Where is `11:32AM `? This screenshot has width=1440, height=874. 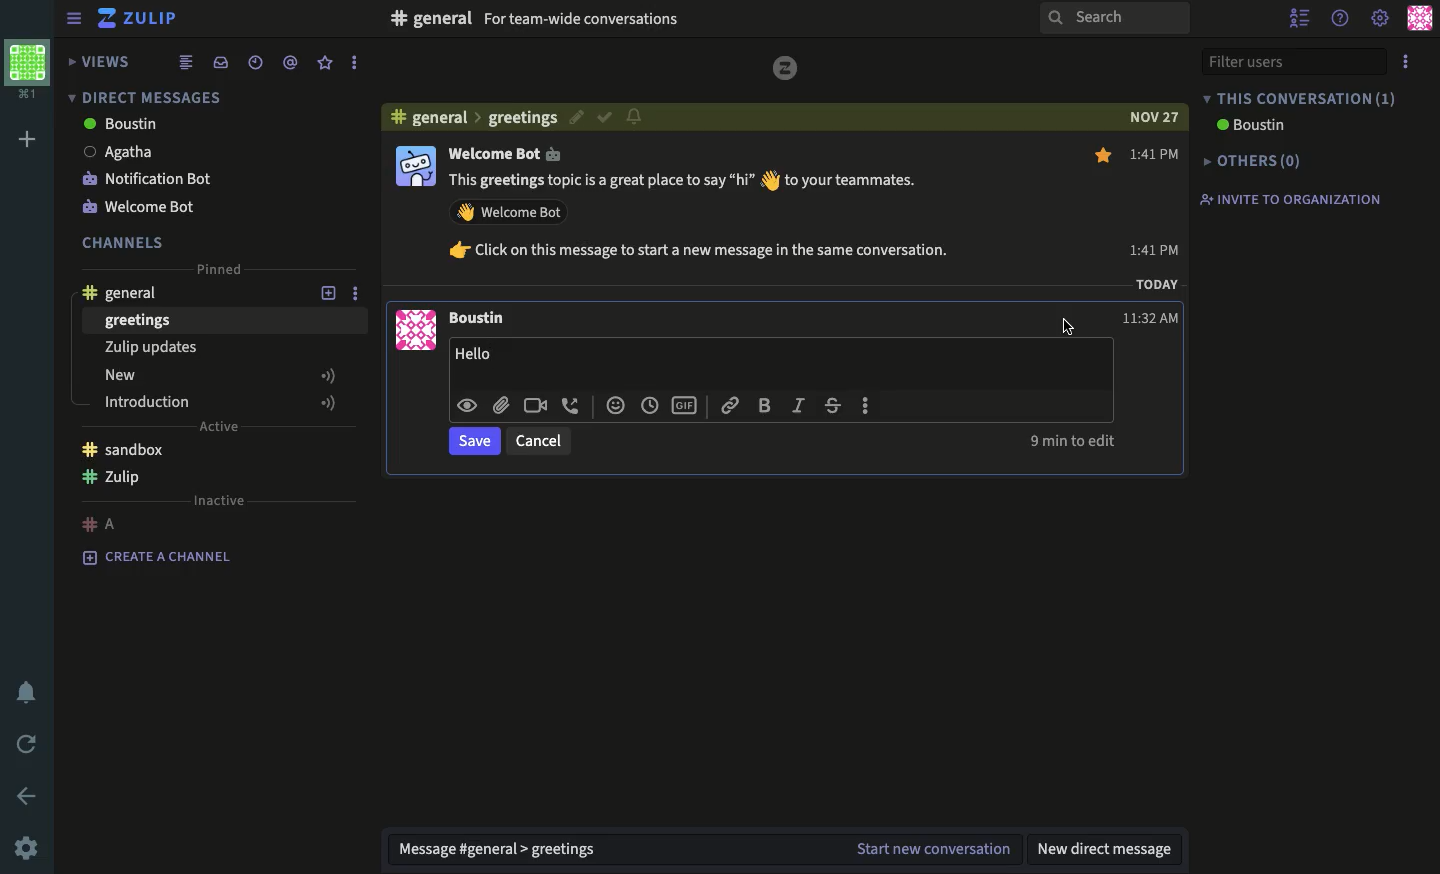
11:32AM  is located at coordinates (1148, 318).